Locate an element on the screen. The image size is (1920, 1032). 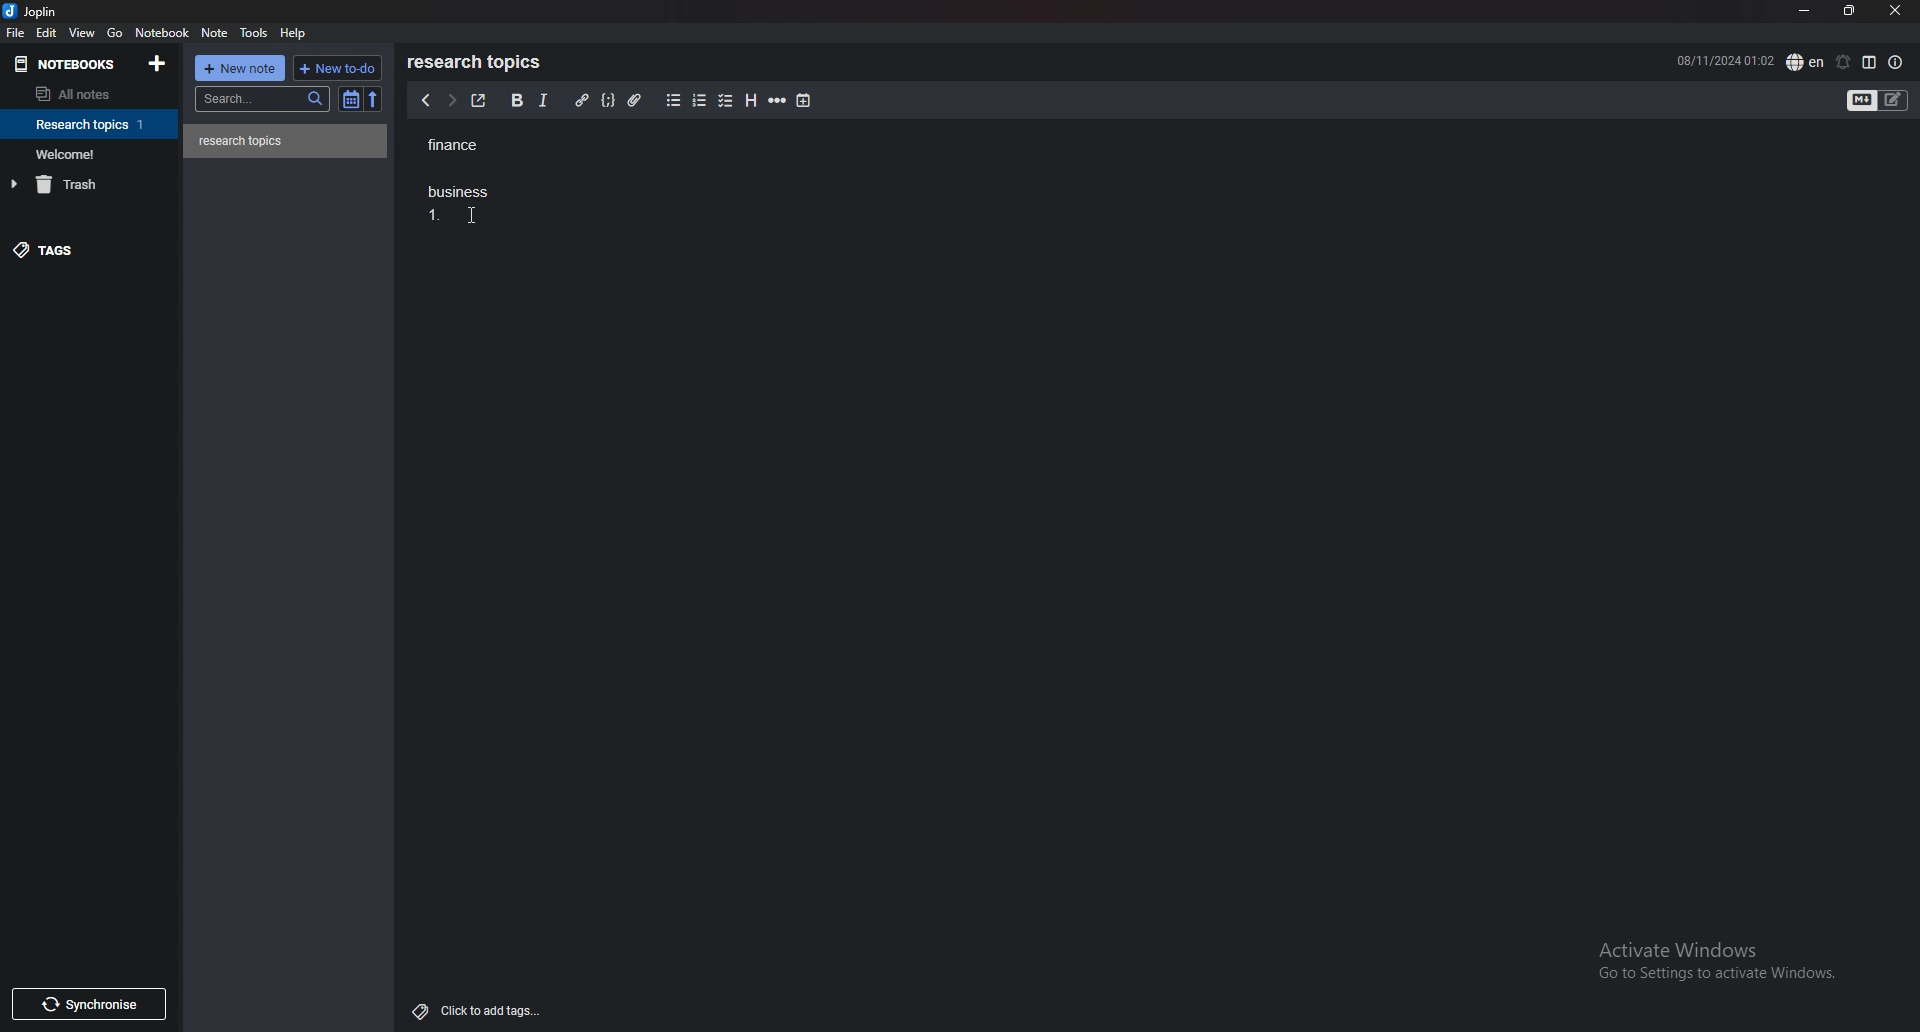
new todo is located at coordinates (337, 67).